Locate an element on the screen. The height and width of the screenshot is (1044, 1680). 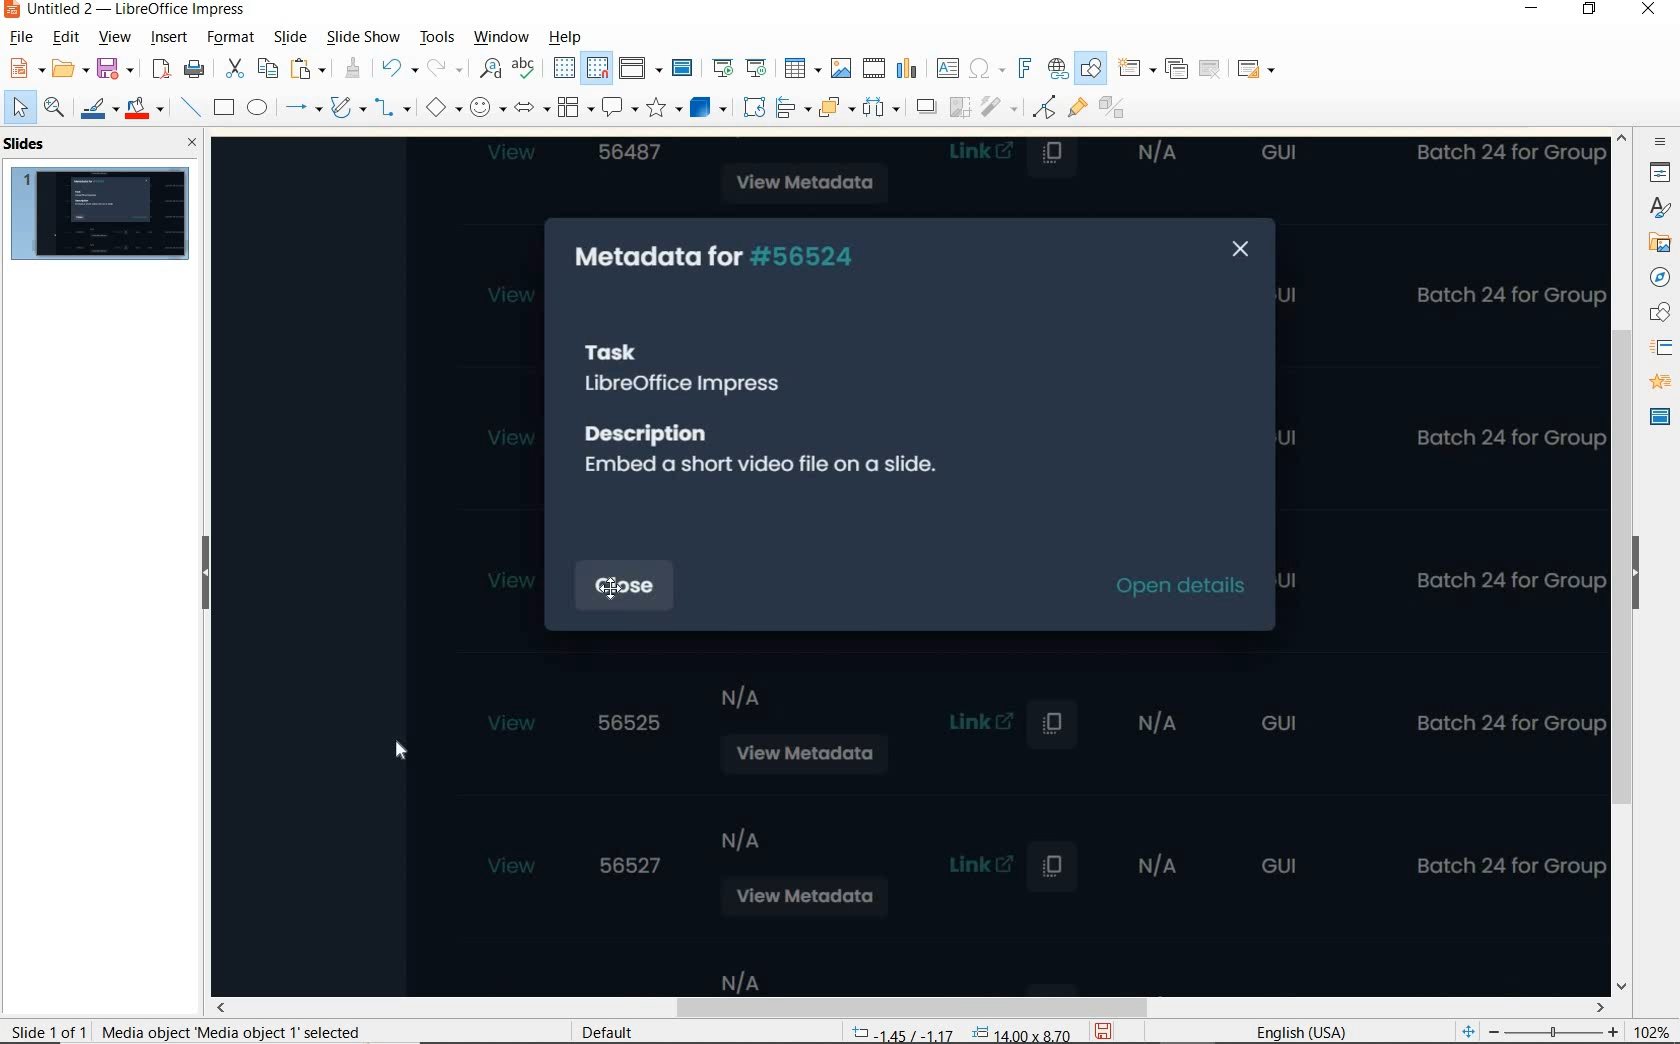
TOGGLE POINT EDIT MODE is located at coordinates (1046, 107).